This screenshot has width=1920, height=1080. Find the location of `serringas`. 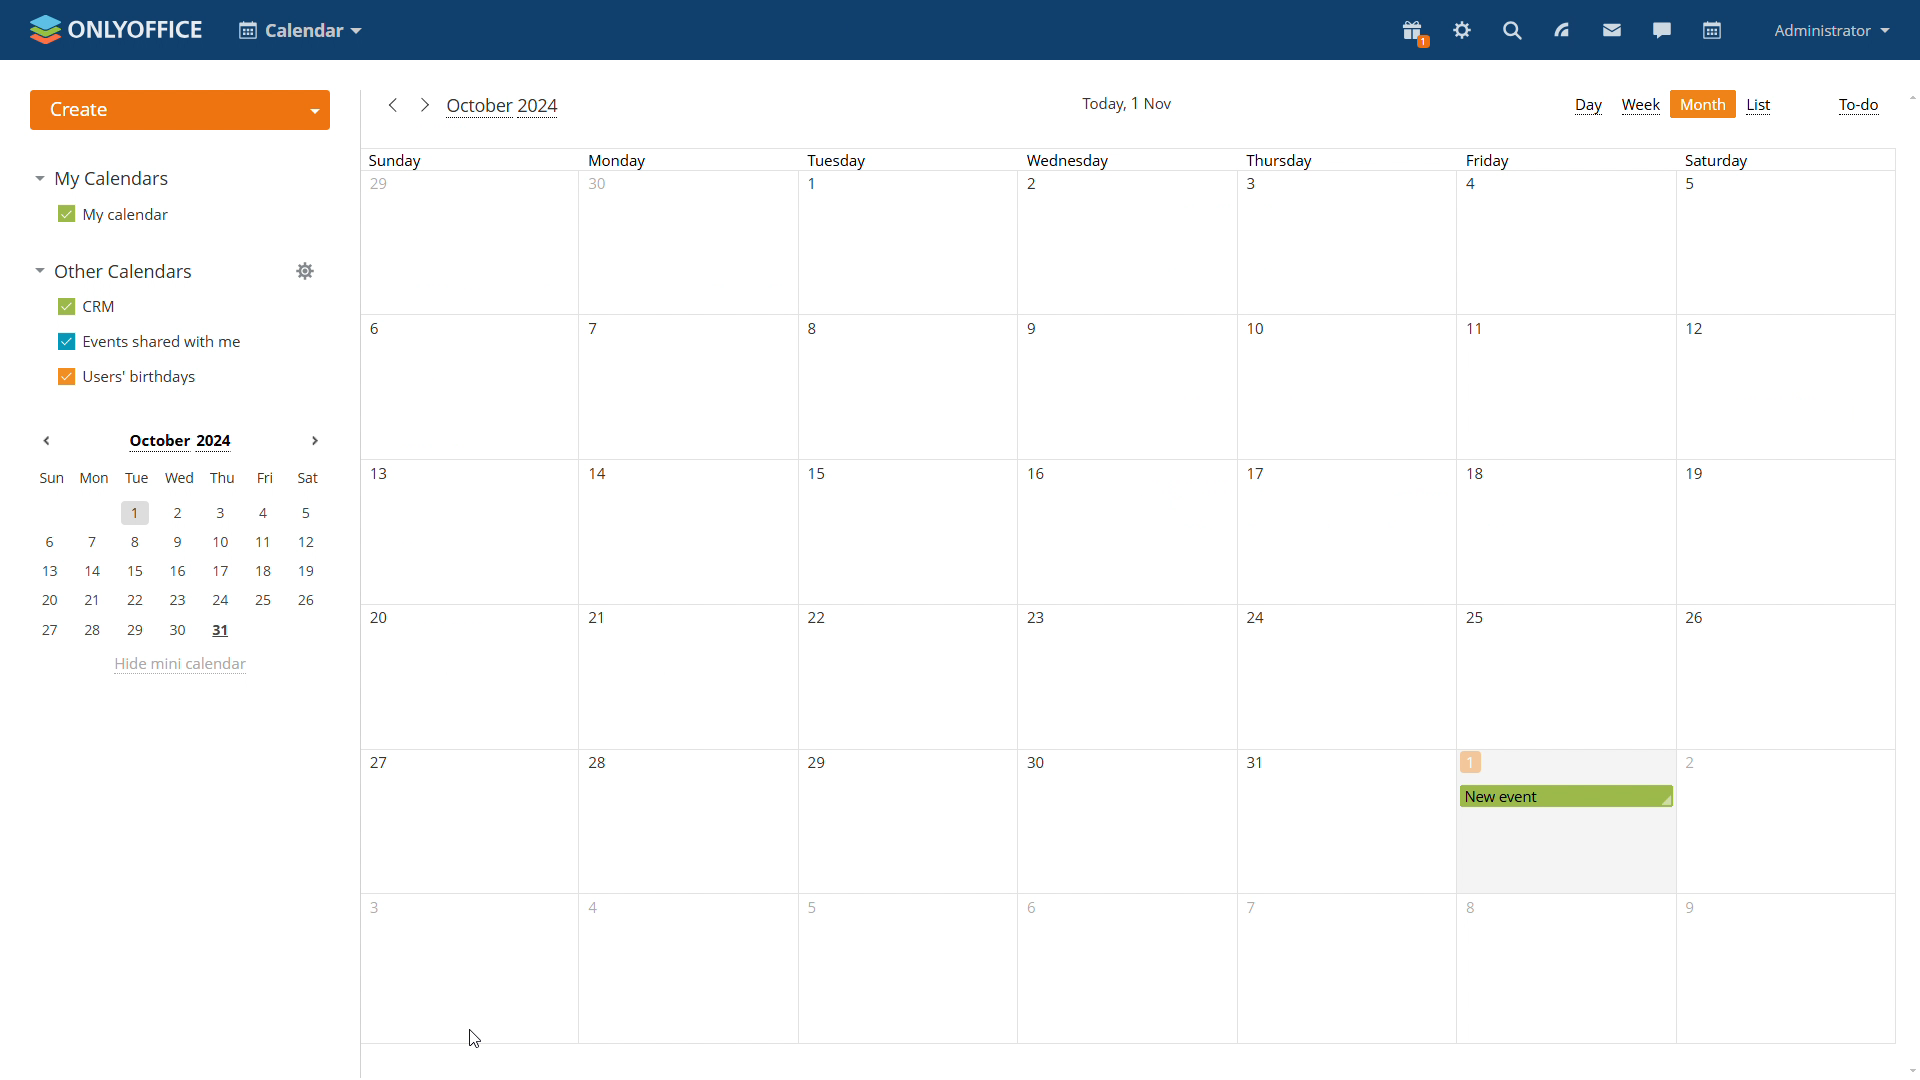

serringas is located at coordinates (1463, 31).